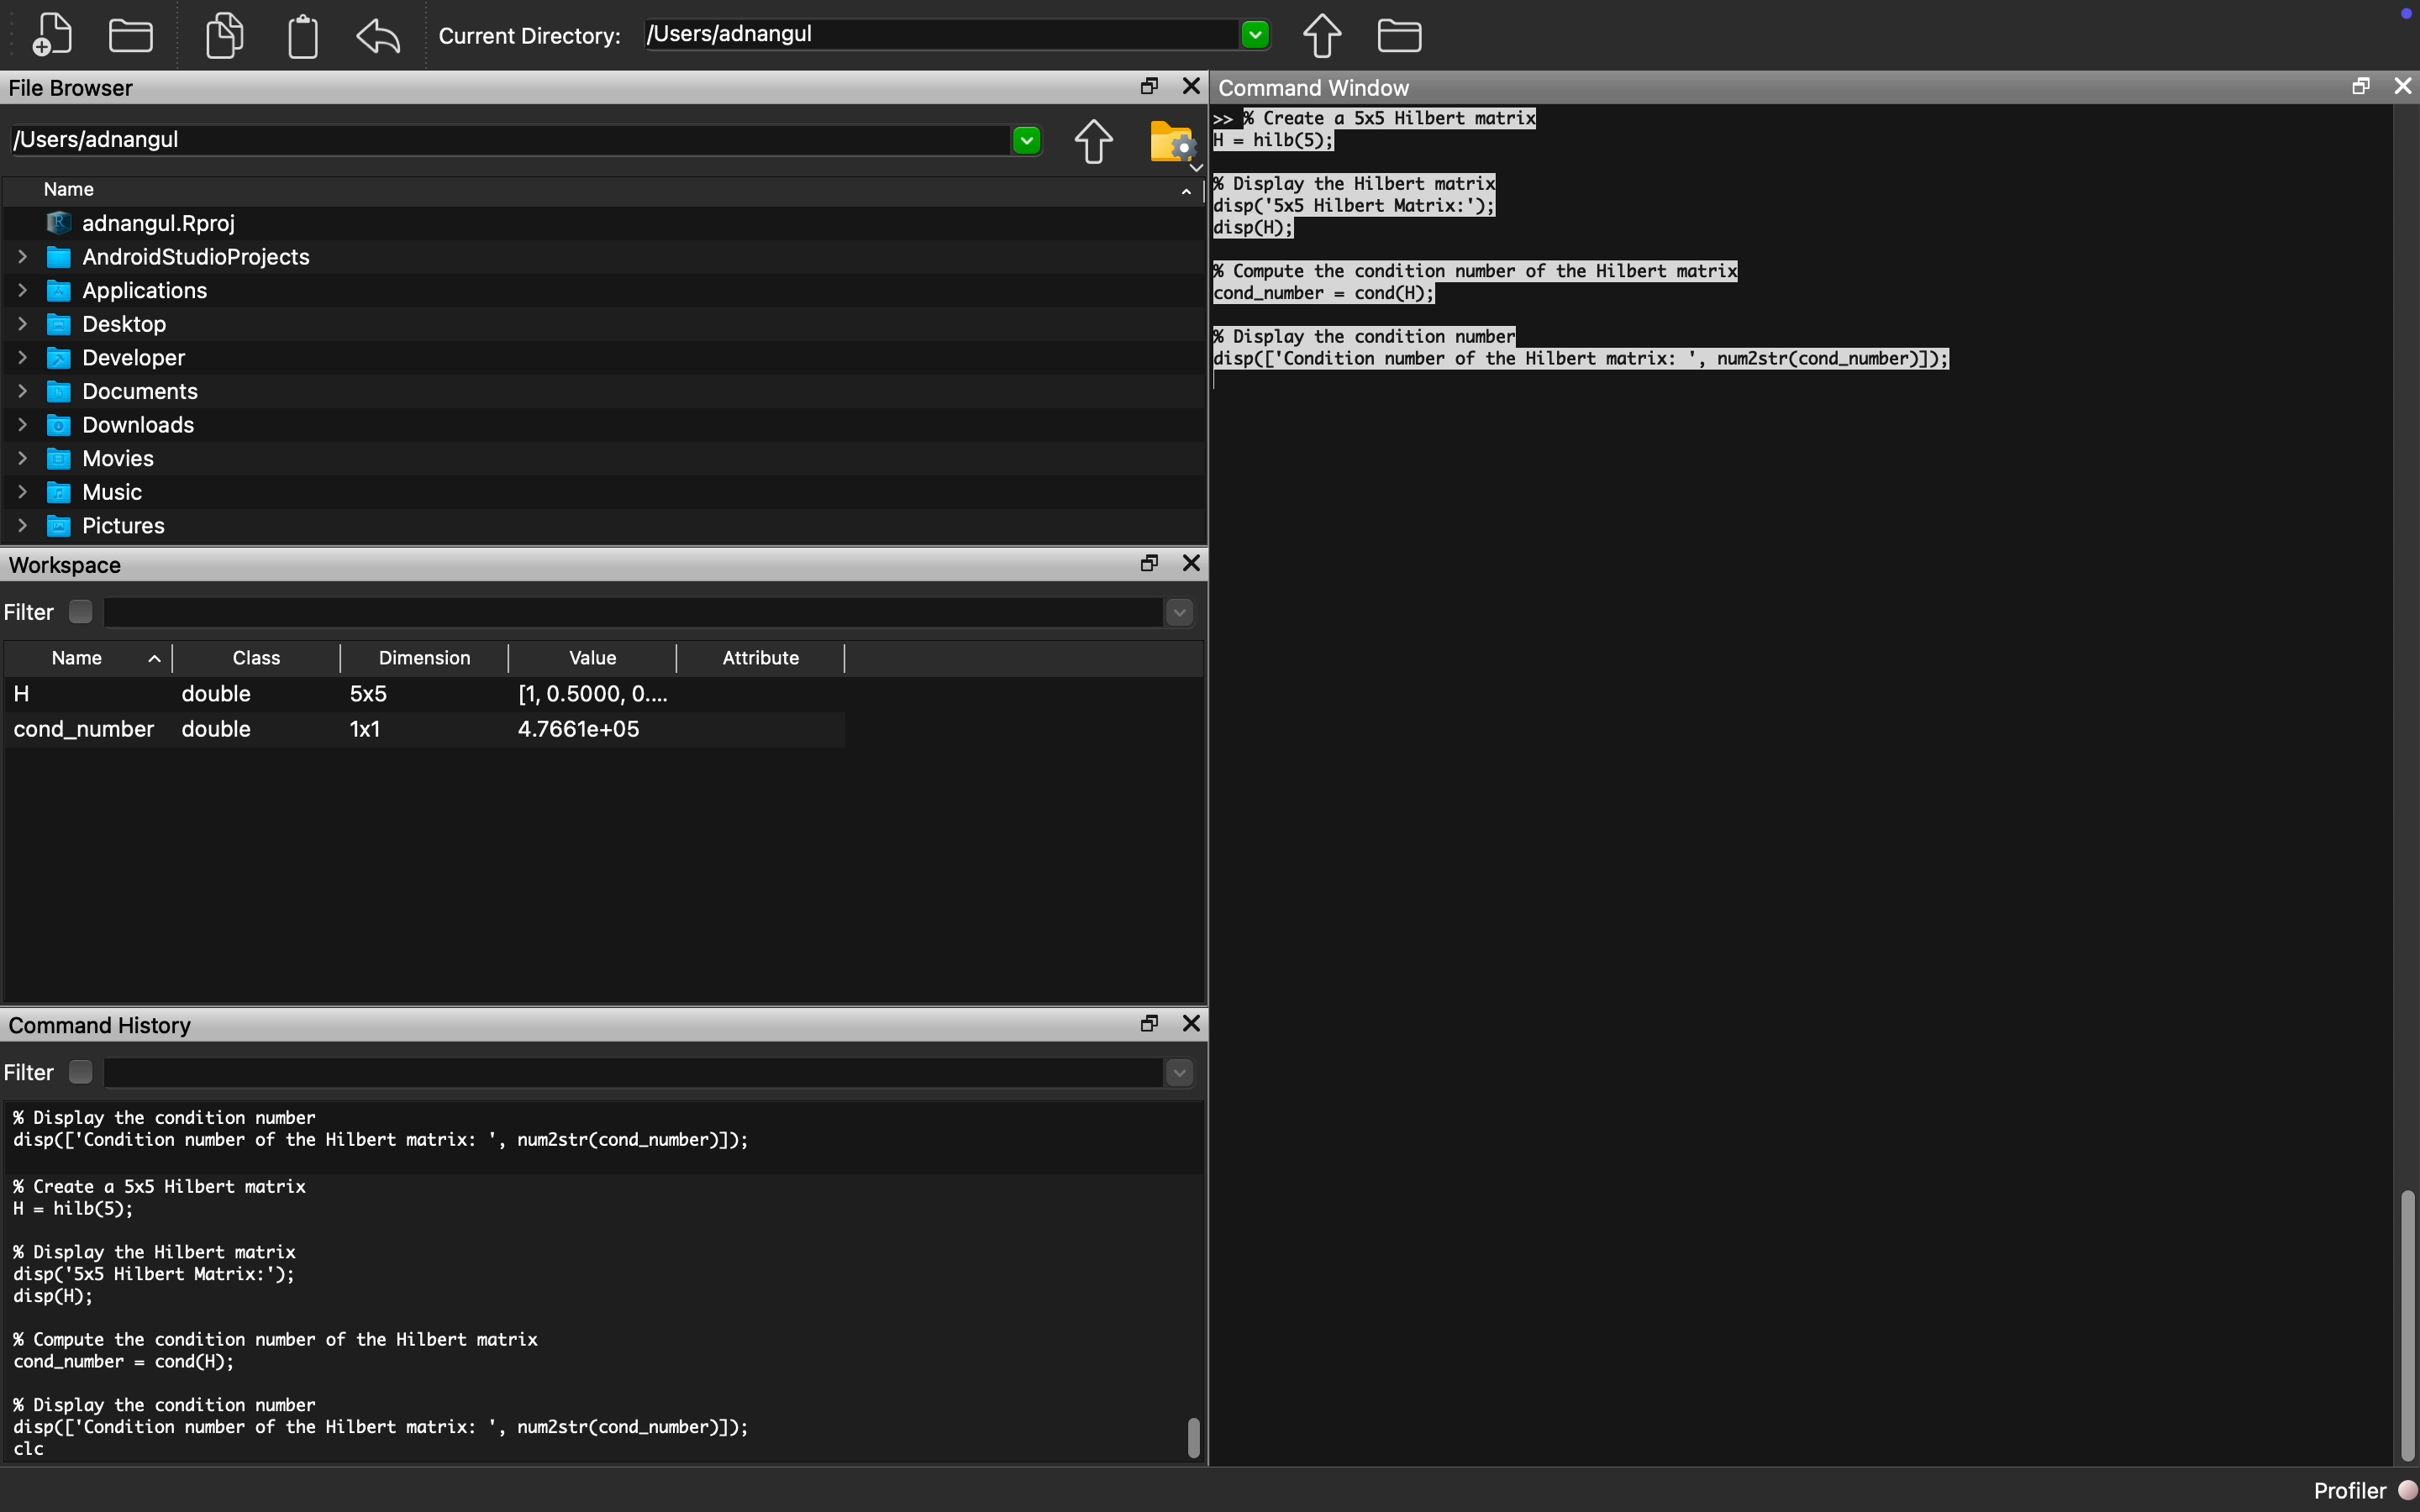 The image size is (2420, 1512). What do you see at coordinates (1148, 1023) in the screenshot?
I see `Restore Down` at bounding box center [1148, 1023].